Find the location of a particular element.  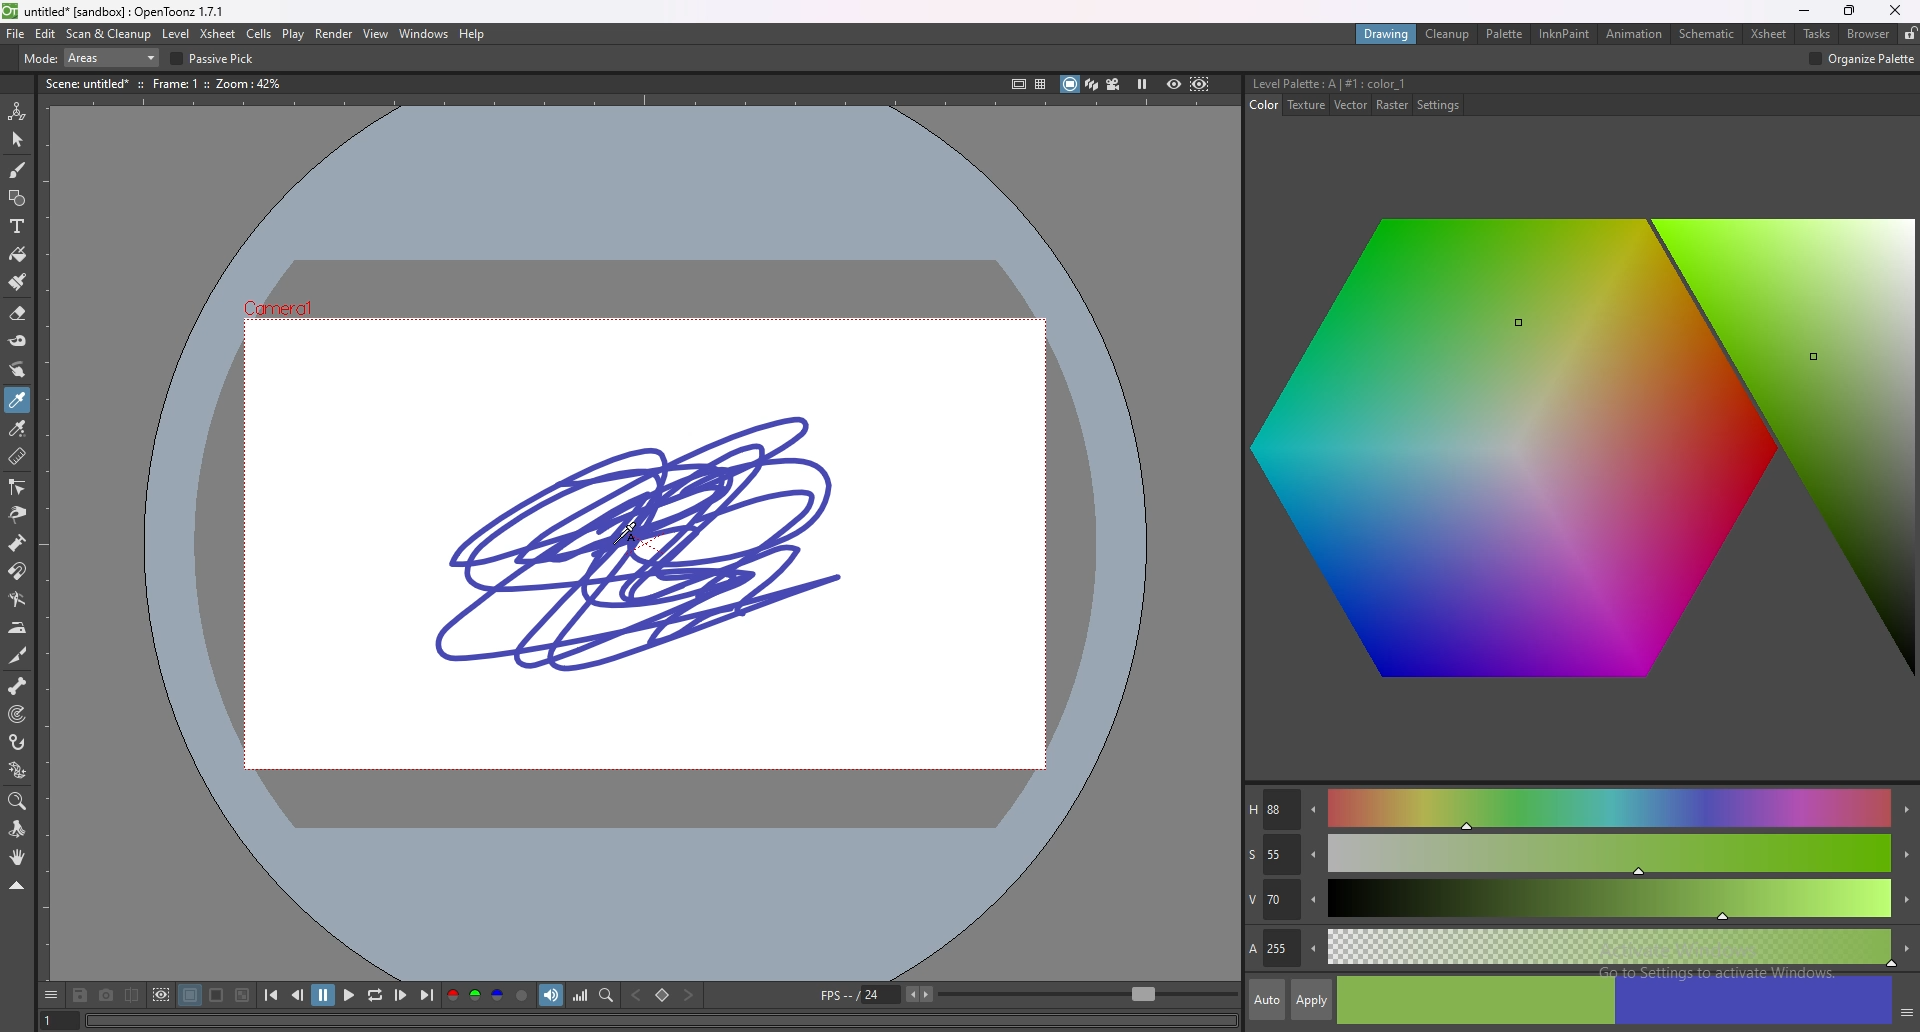

rotate selection right is located at coordinates (1112, 59).